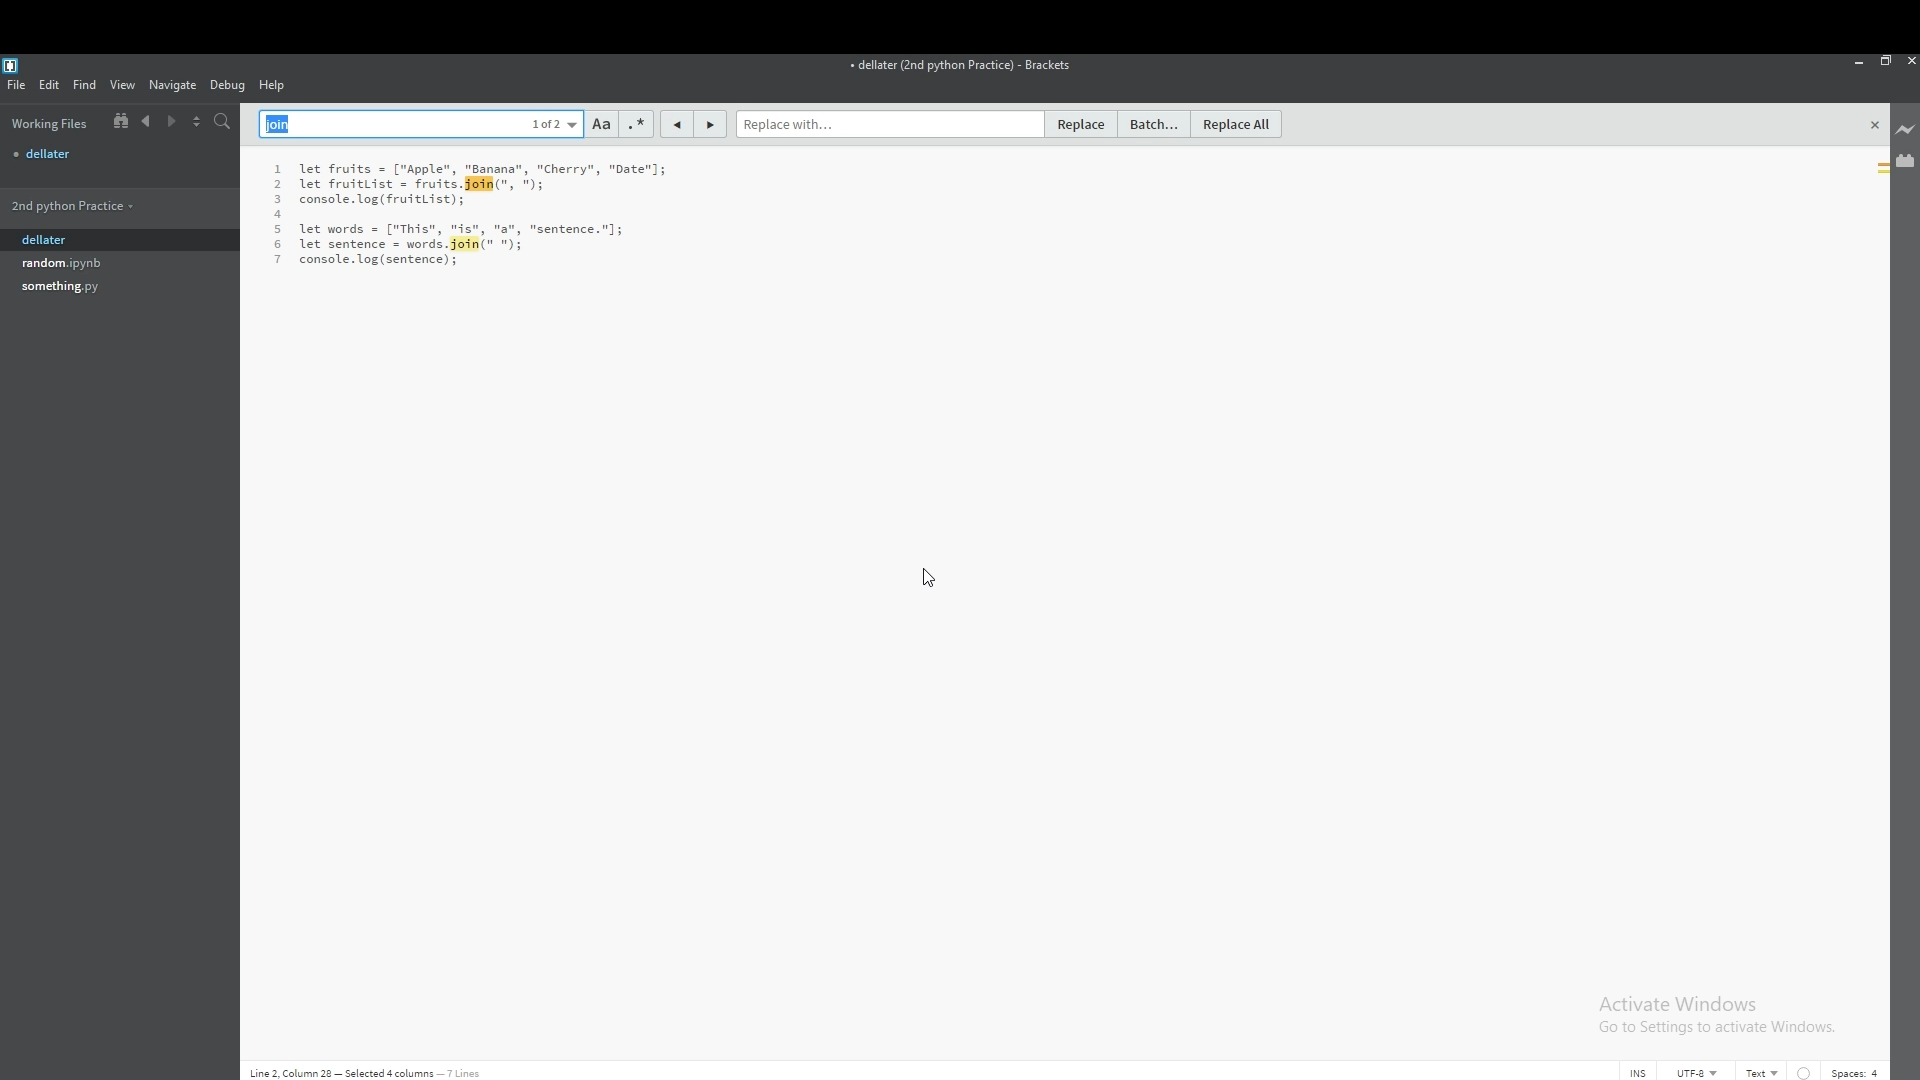  I want to click on replace, so click(1080, 124).